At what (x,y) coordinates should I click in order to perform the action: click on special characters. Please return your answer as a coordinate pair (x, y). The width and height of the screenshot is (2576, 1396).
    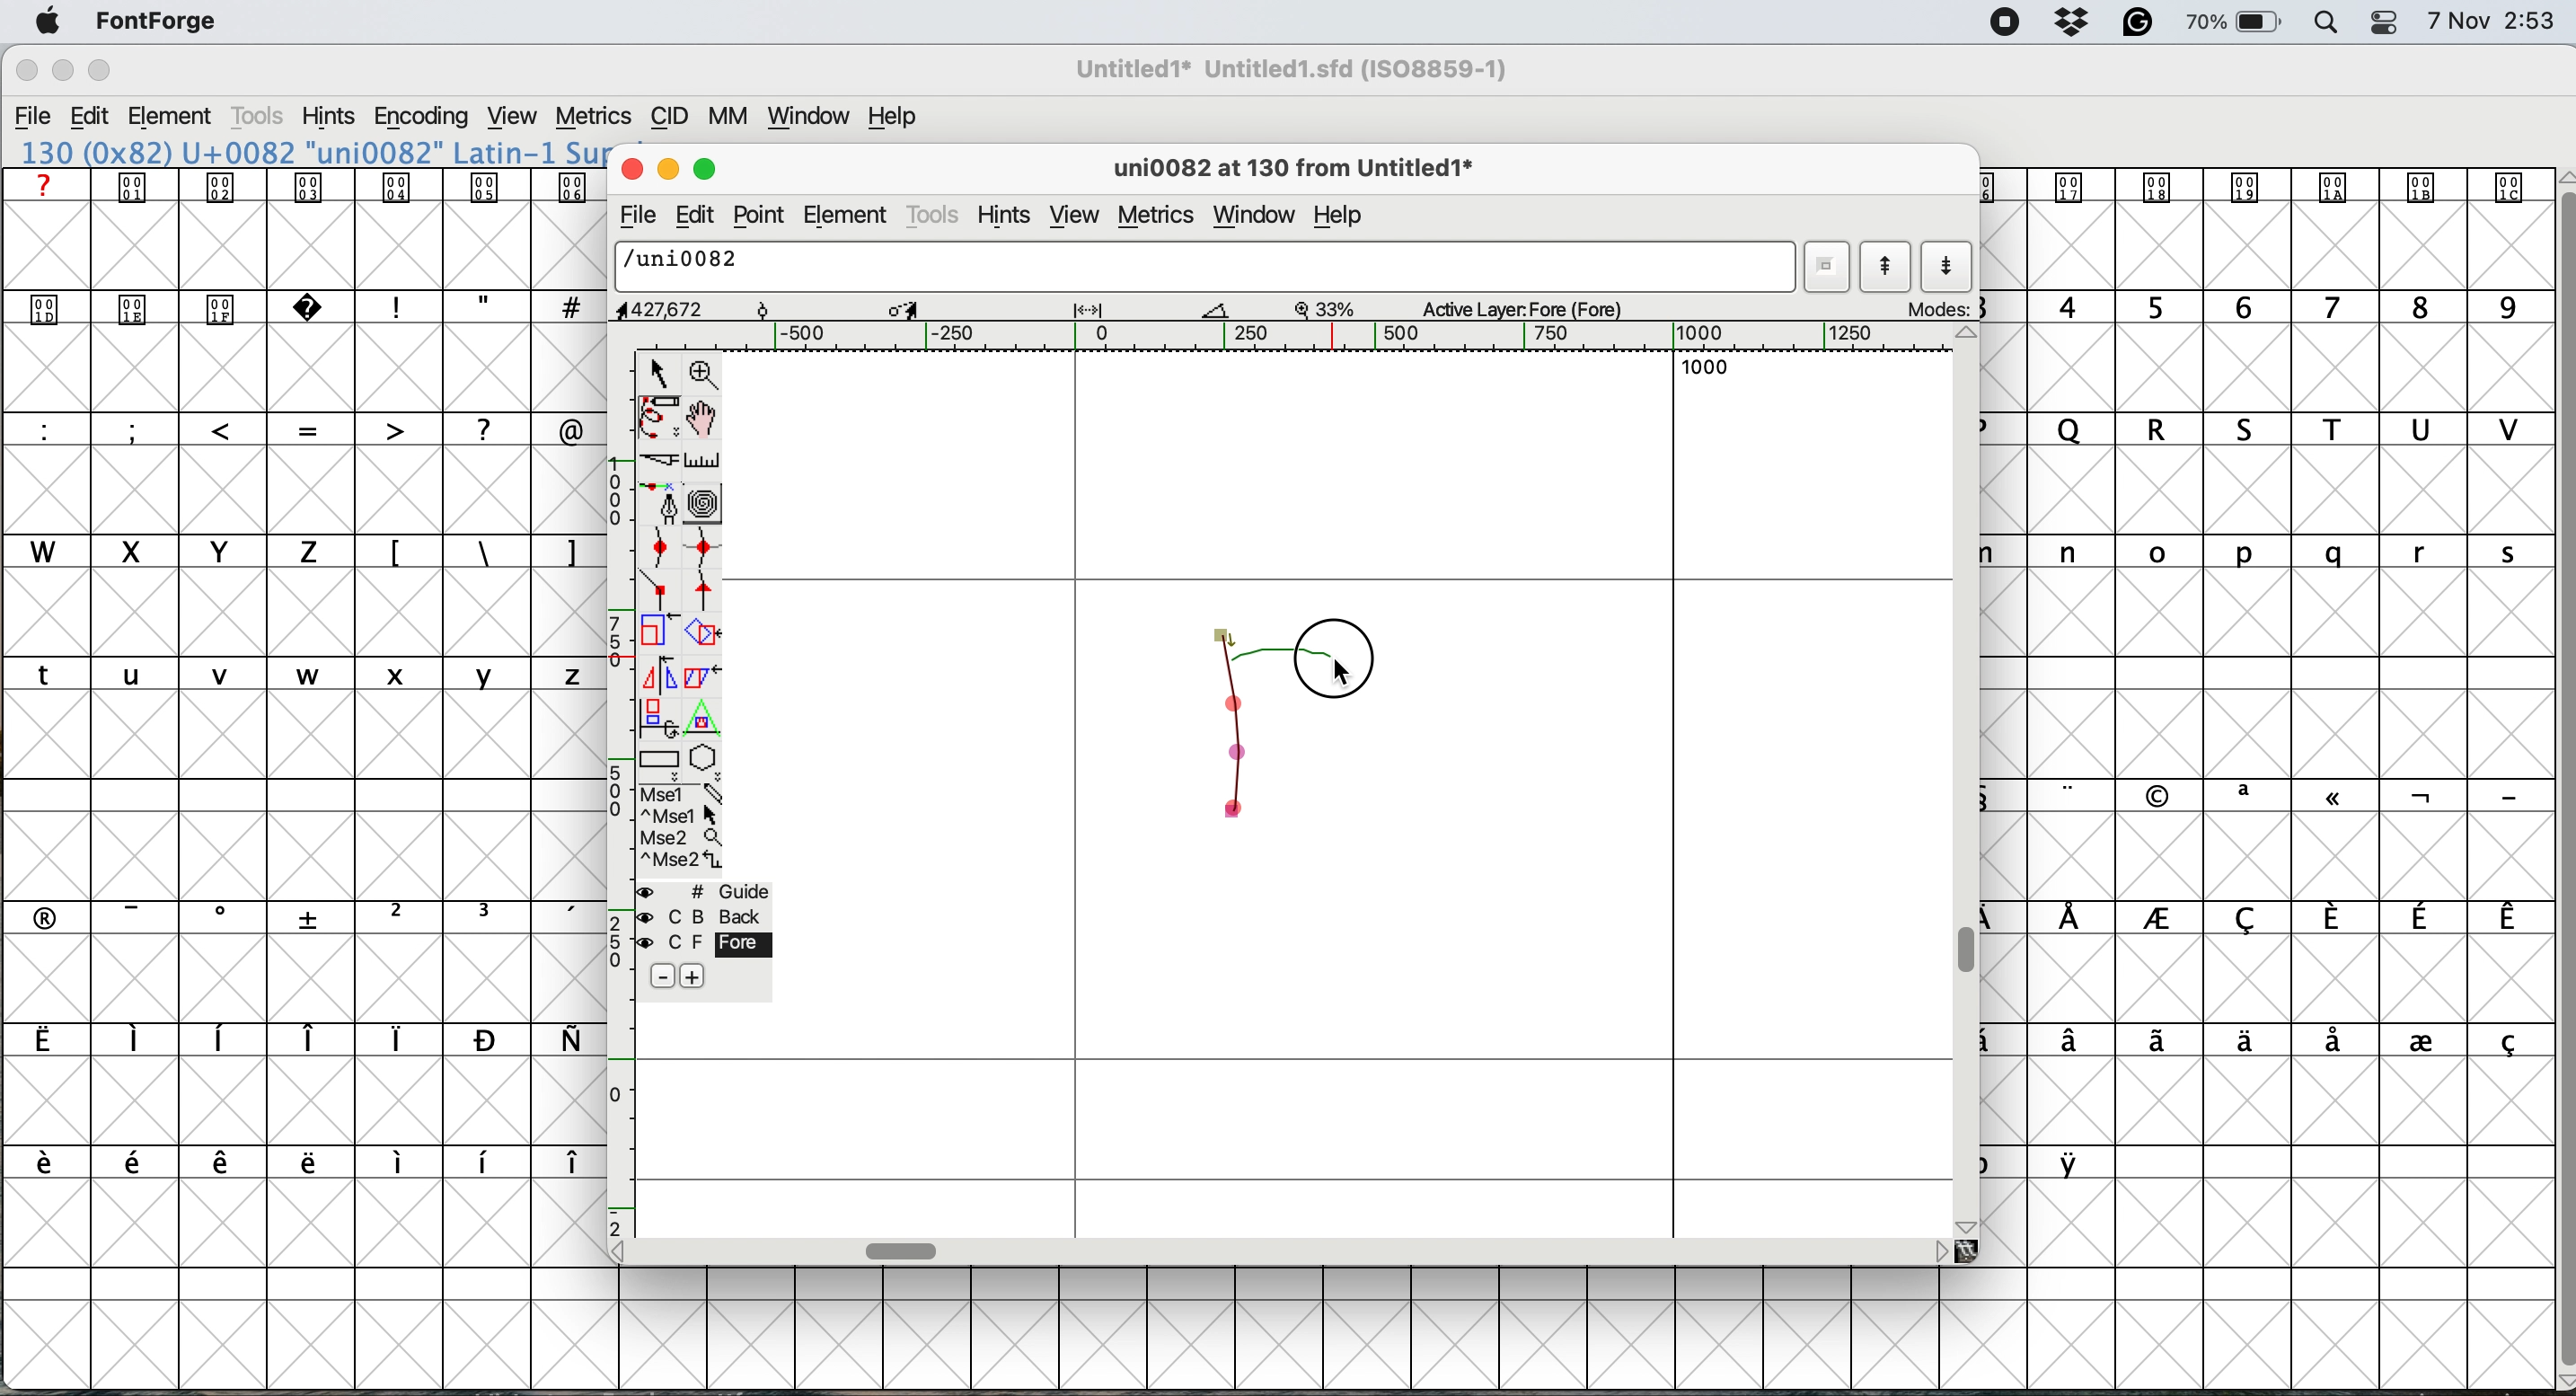
    Looking at the image, I should click on (2266, 1041).